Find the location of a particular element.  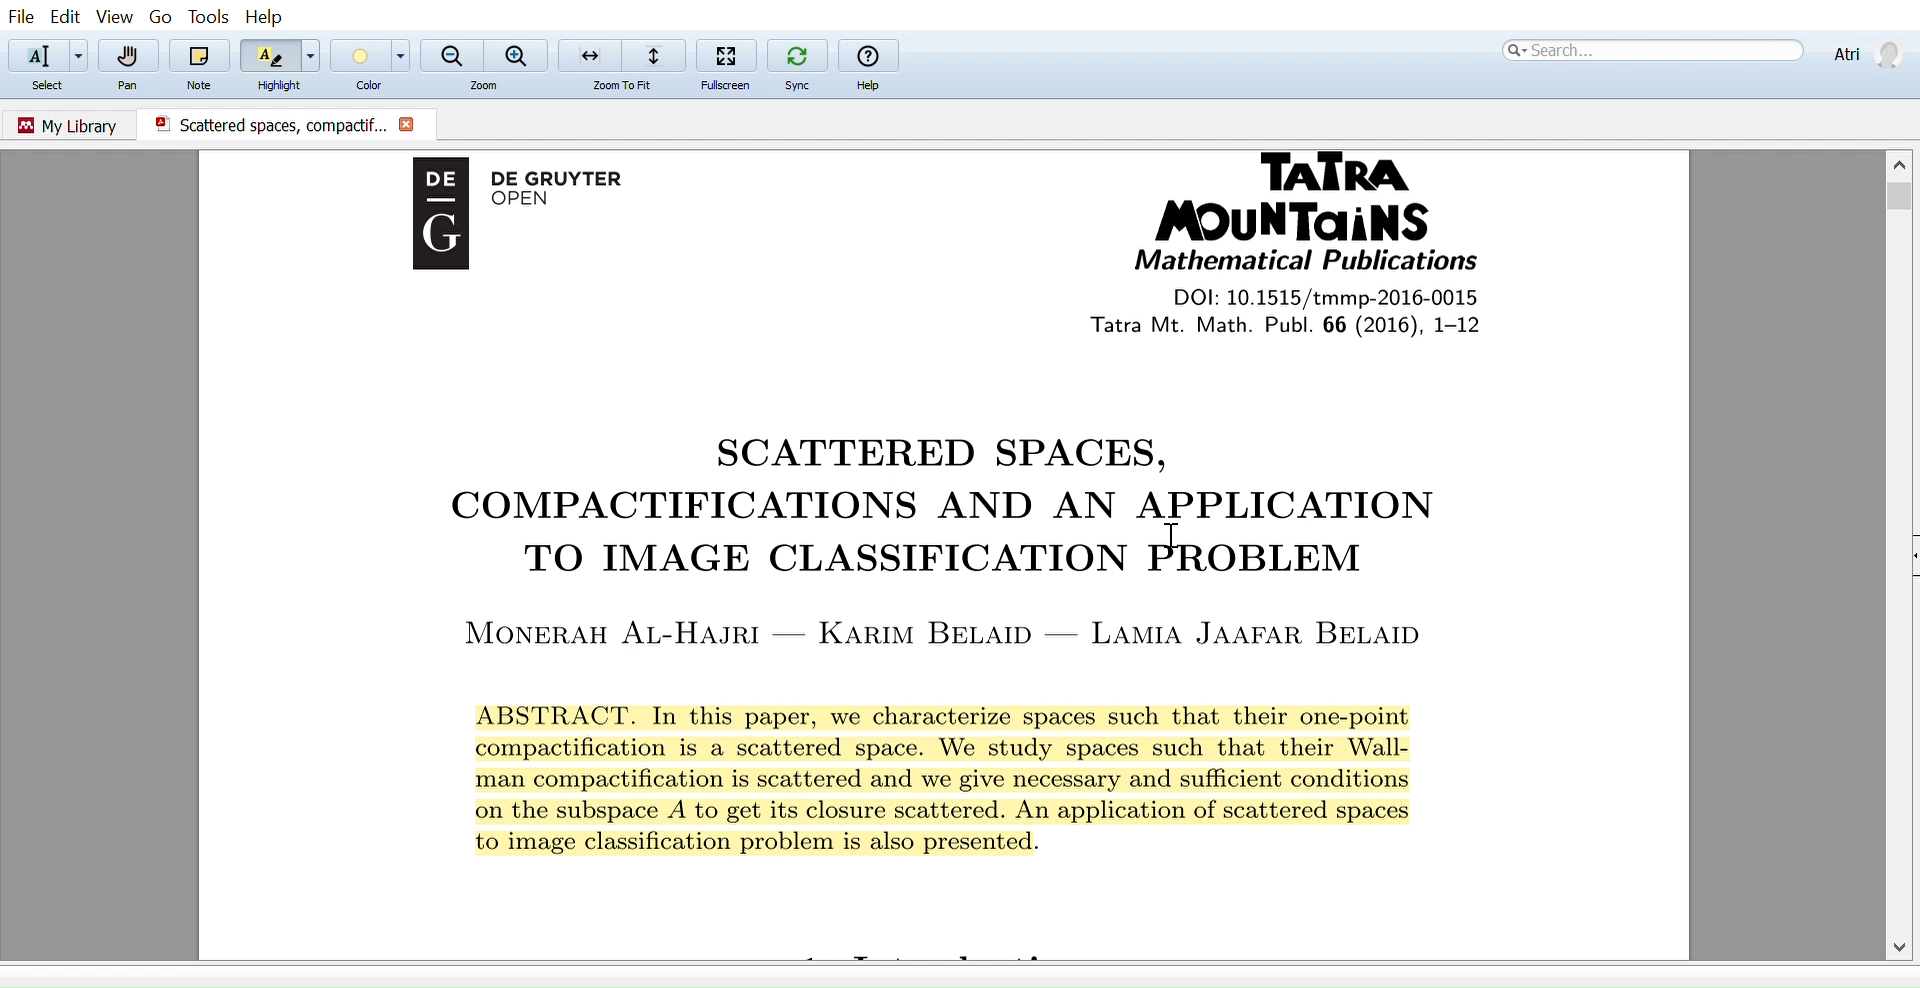

Sync is located at coordinates (797, 53).